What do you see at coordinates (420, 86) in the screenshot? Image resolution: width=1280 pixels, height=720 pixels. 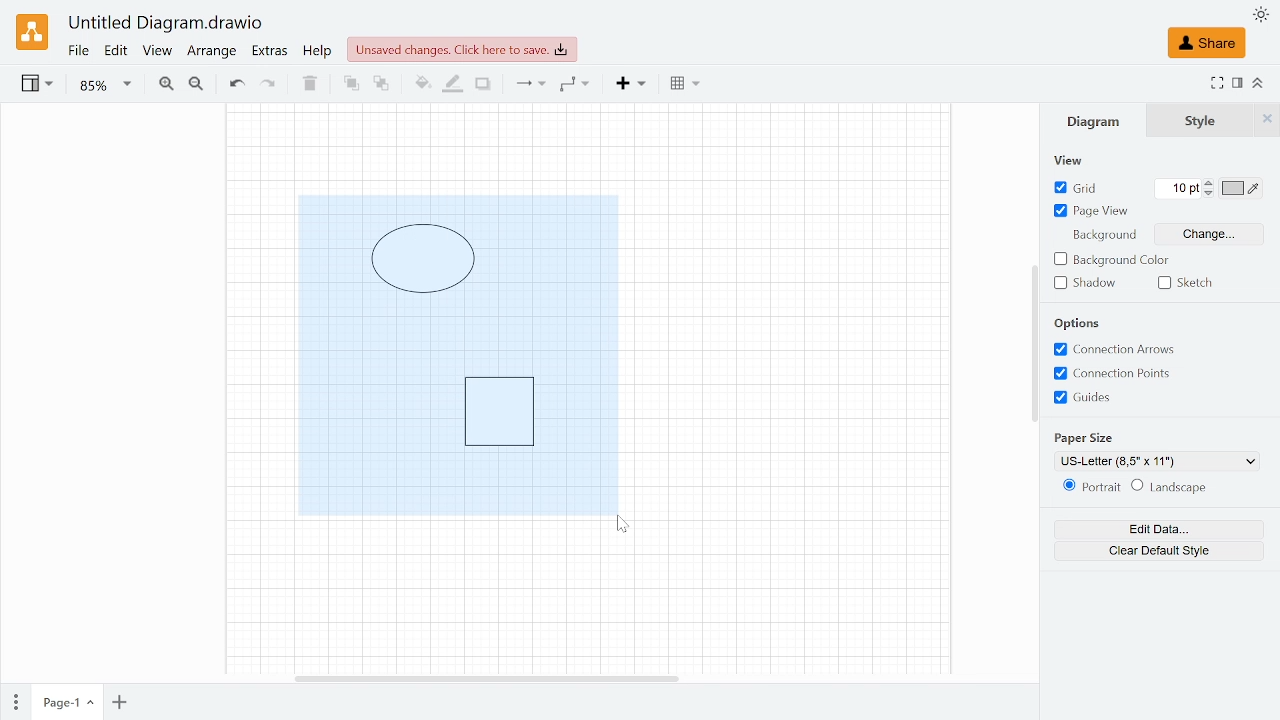 I see `Fill color` at bounding box center [420, 86].